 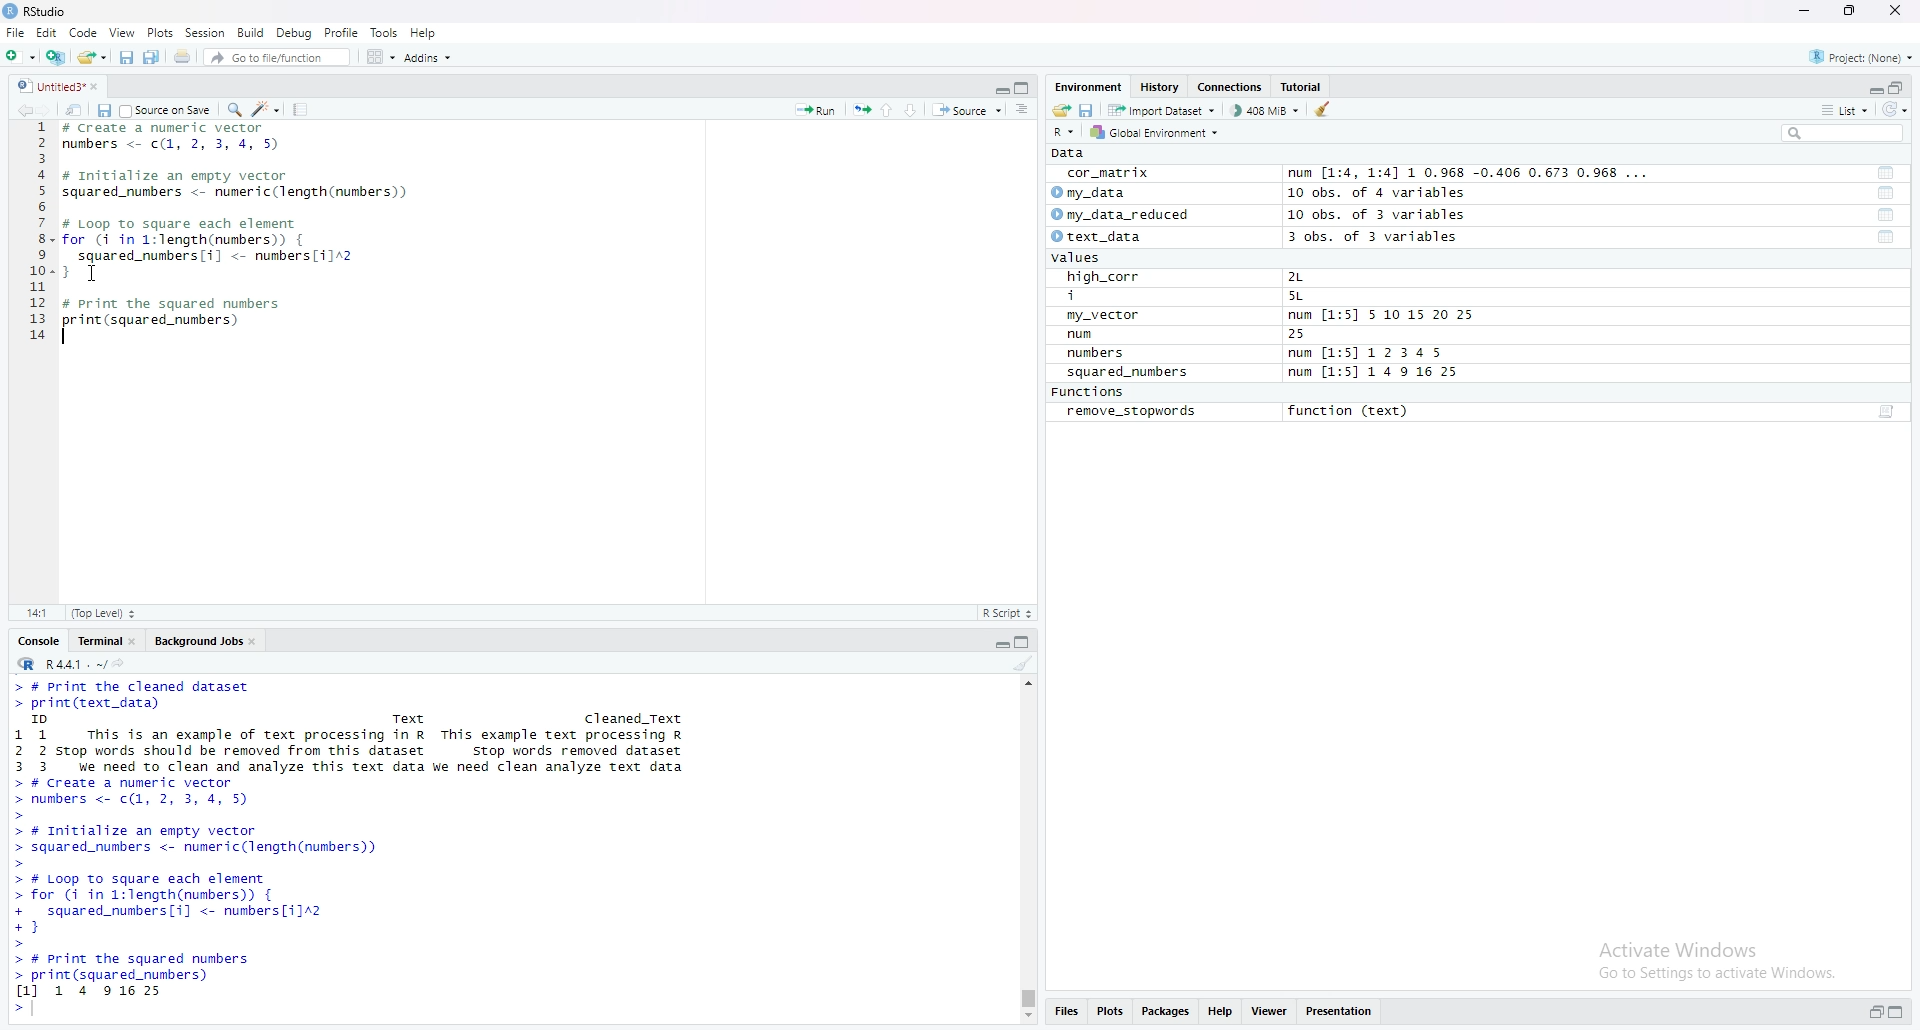 What do you see at coordinates (1000, 86) in the screenshot?
I see `minimize` at bounding box center [1000, 86].